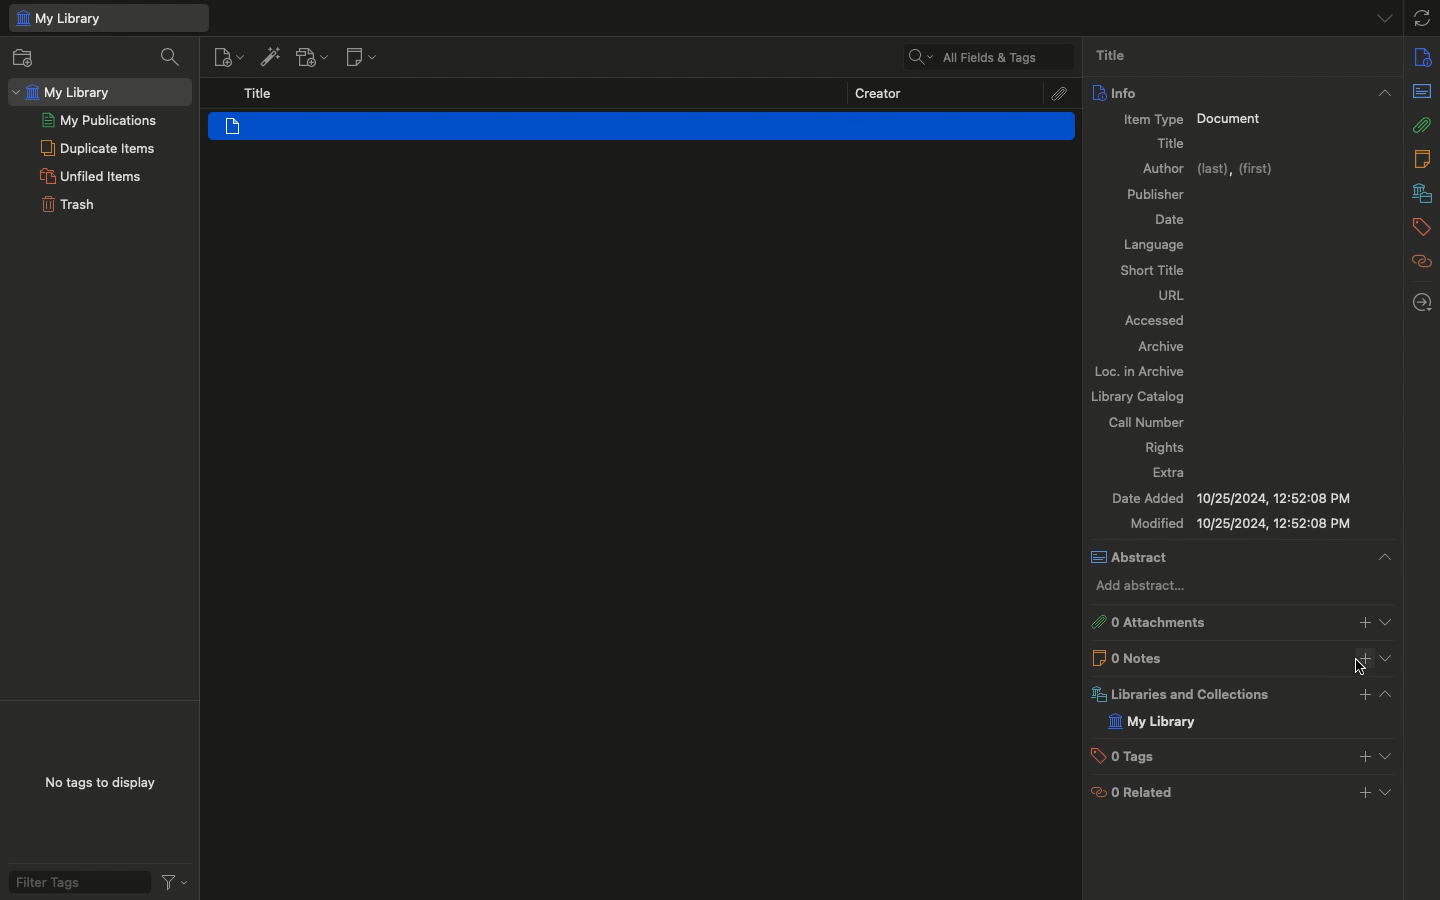 Image resolution: width=1440 pixels, height=900 pixels. What do you see at coordinates (1423, 125) in the screenshot?
I see `Attachments` at bounding box center [1423, 125].